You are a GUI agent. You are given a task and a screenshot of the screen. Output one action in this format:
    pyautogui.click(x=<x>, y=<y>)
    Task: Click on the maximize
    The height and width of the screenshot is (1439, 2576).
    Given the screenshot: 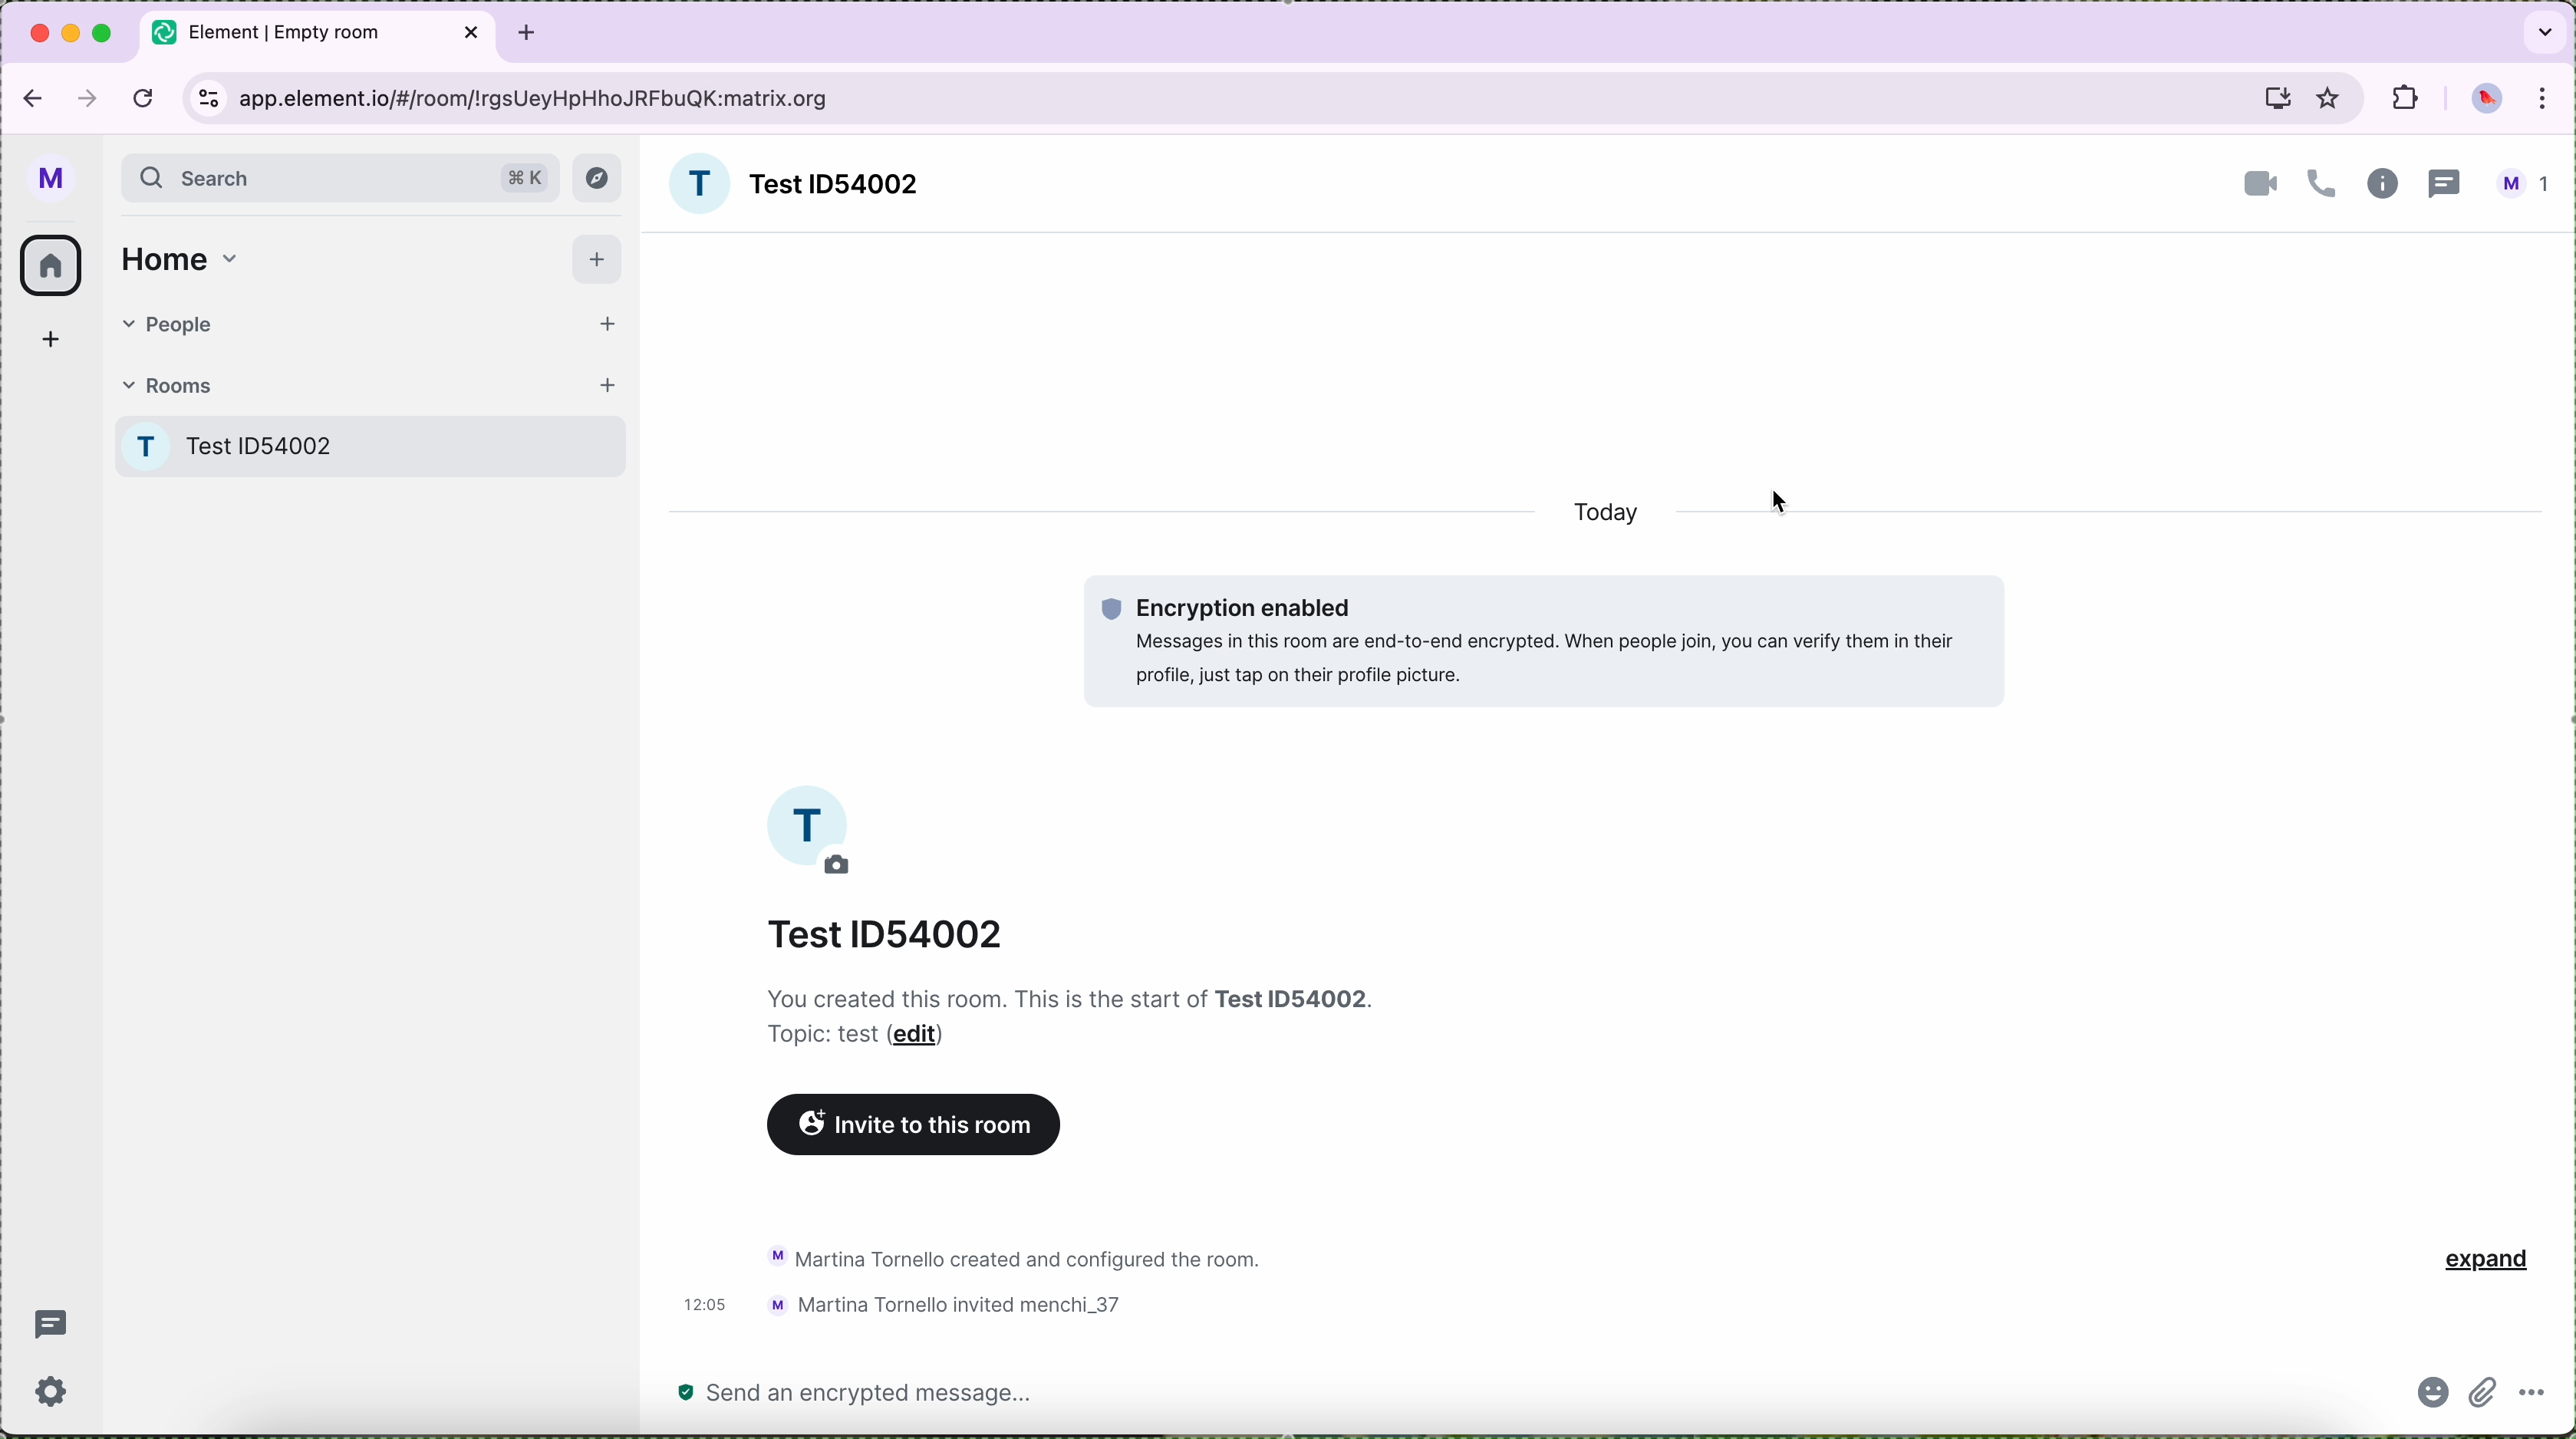 What is the action you would take?
    pyautogui.click(x=108, y=35)
    